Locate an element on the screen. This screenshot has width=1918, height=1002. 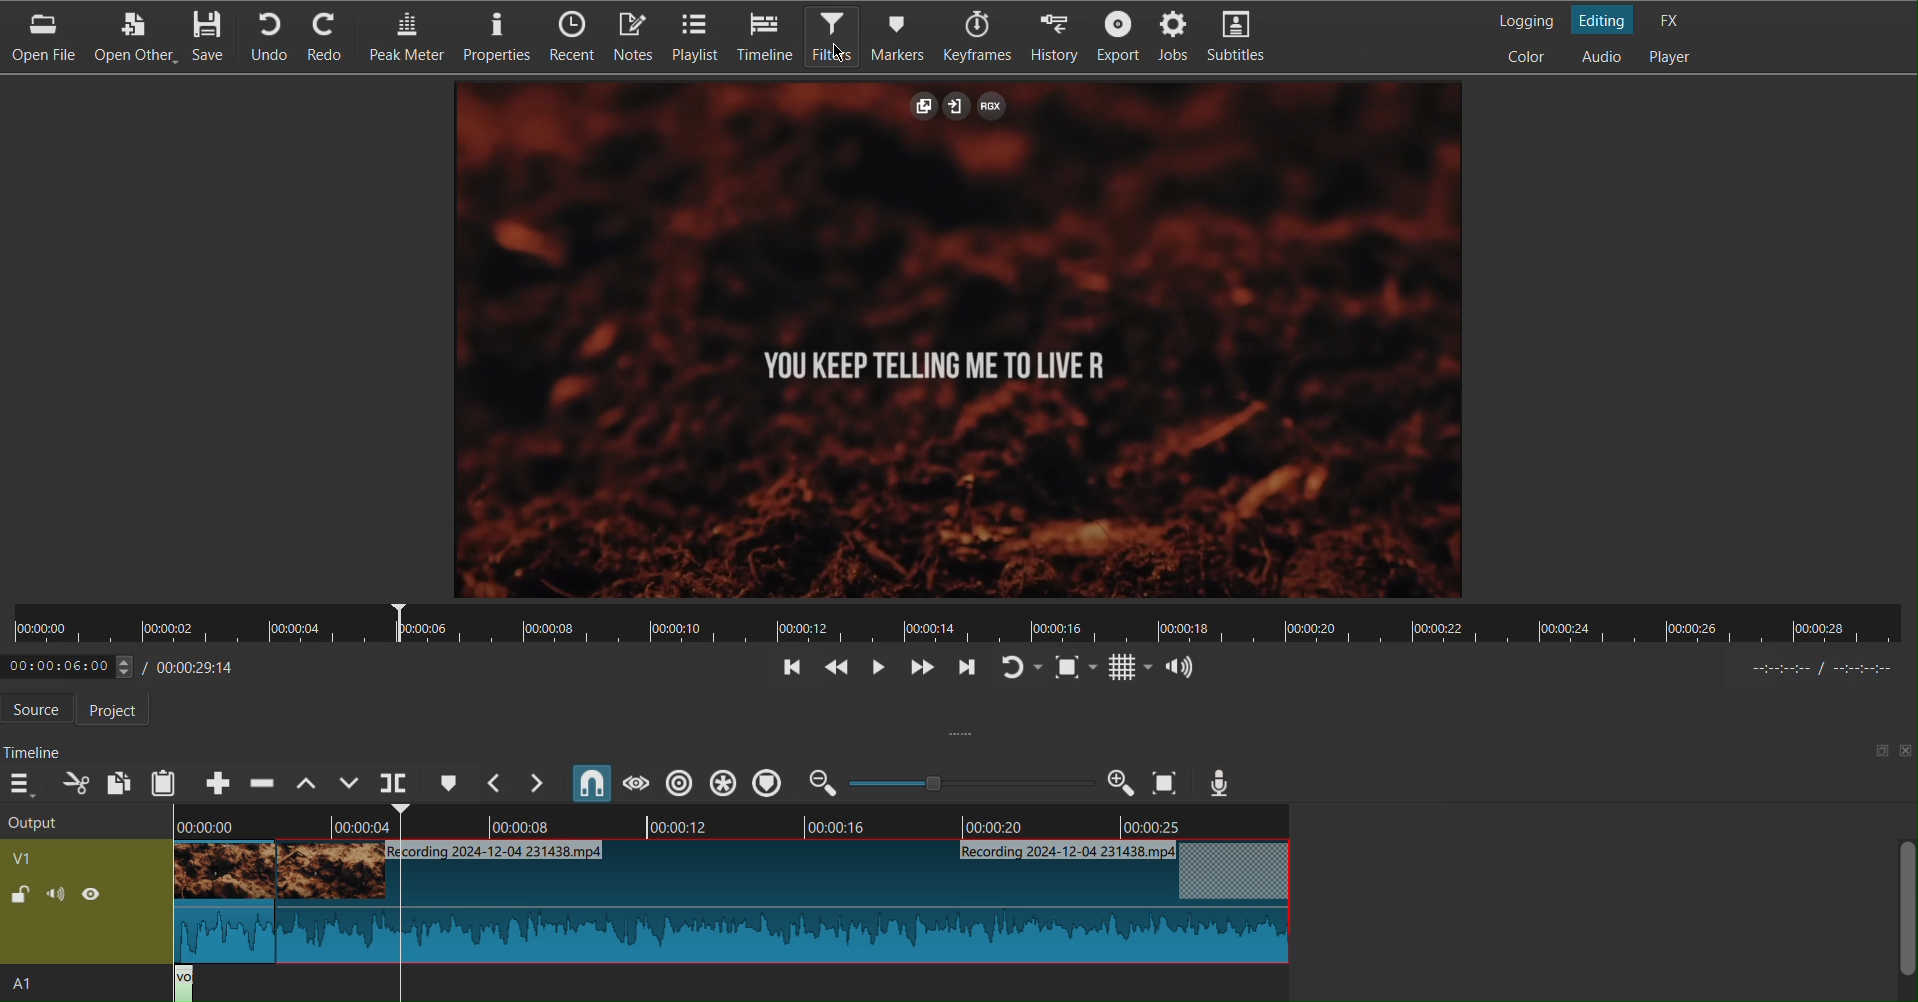
Timestamp is located at coordinates (131, 664).